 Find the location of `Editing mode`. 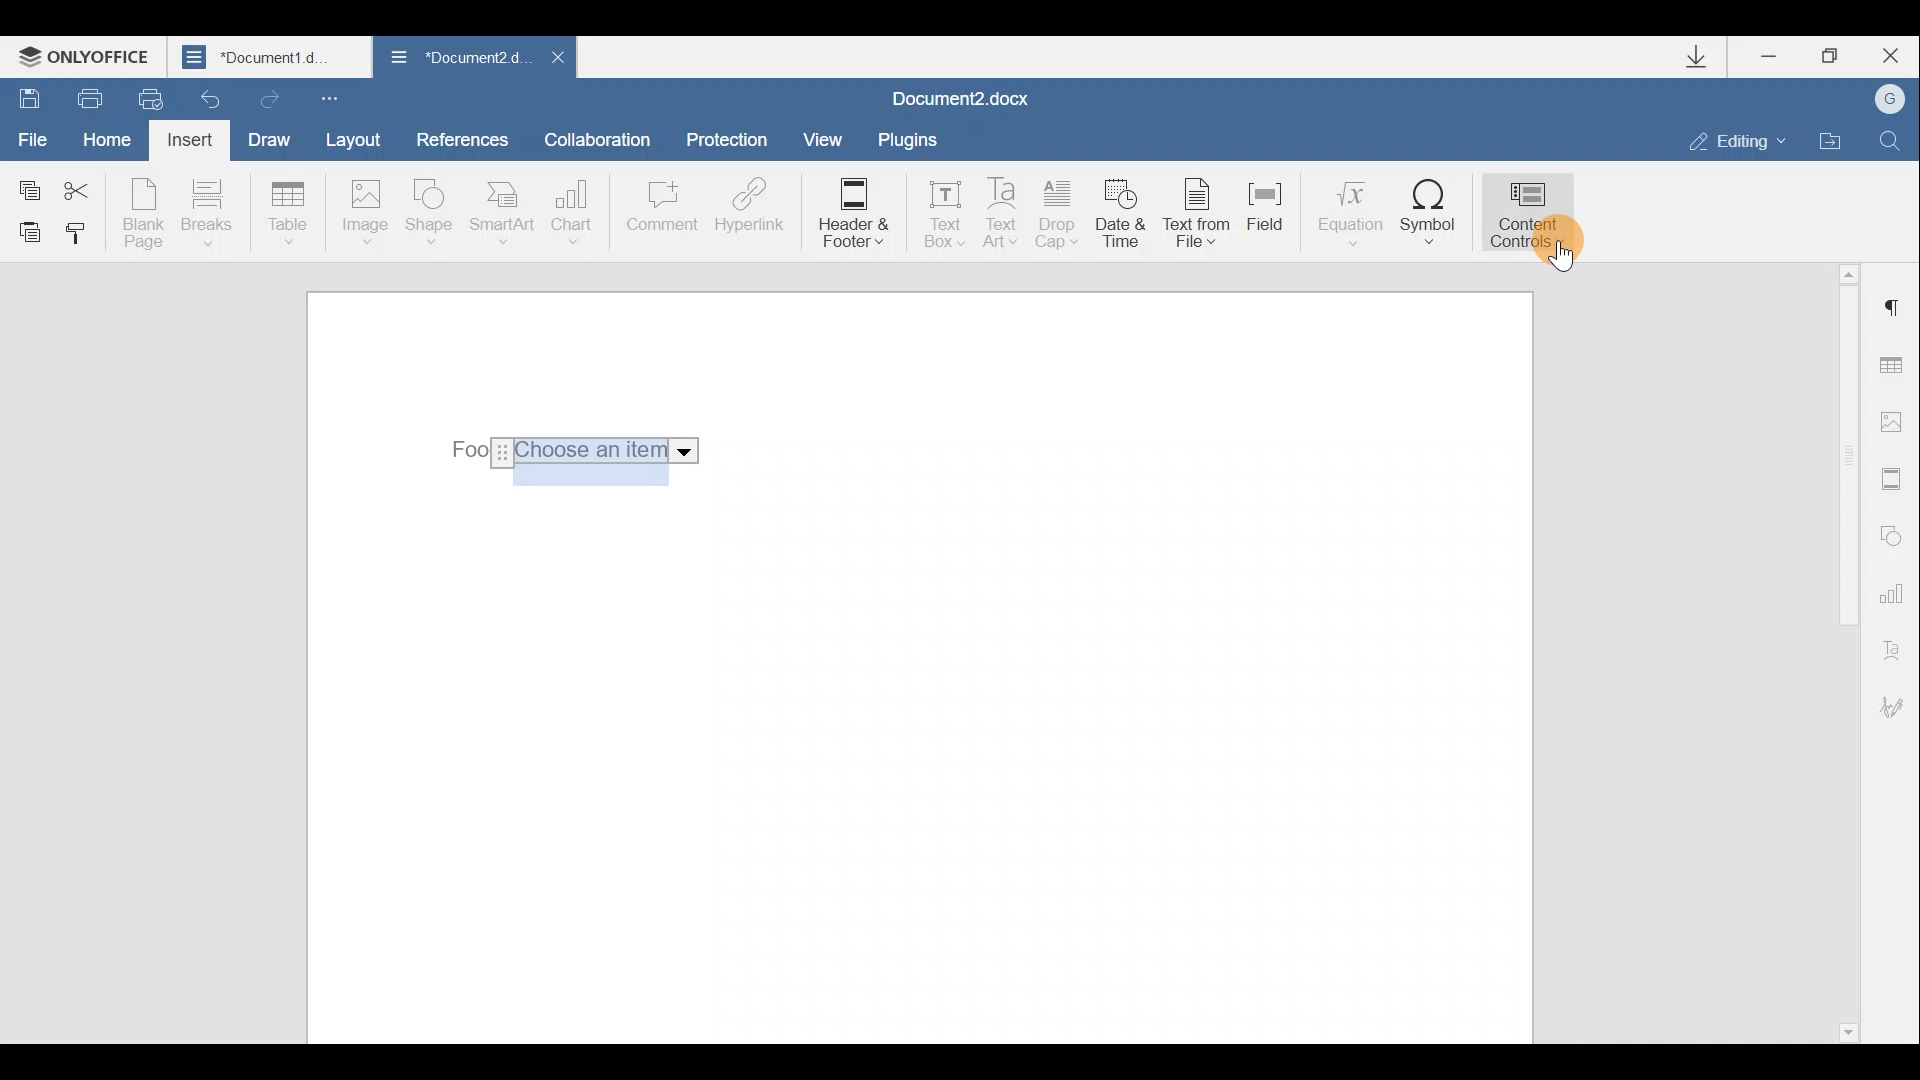

Editing mode is located at coordinates (1738, 140).